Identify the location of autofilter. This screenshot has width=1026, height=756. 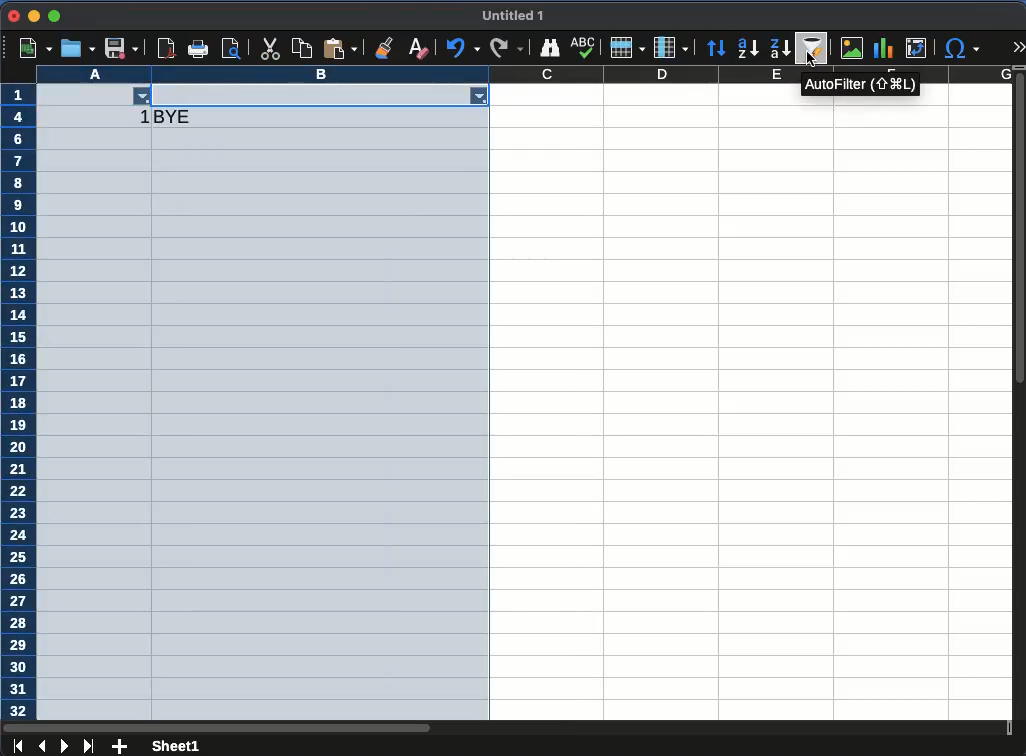
(815, 50).